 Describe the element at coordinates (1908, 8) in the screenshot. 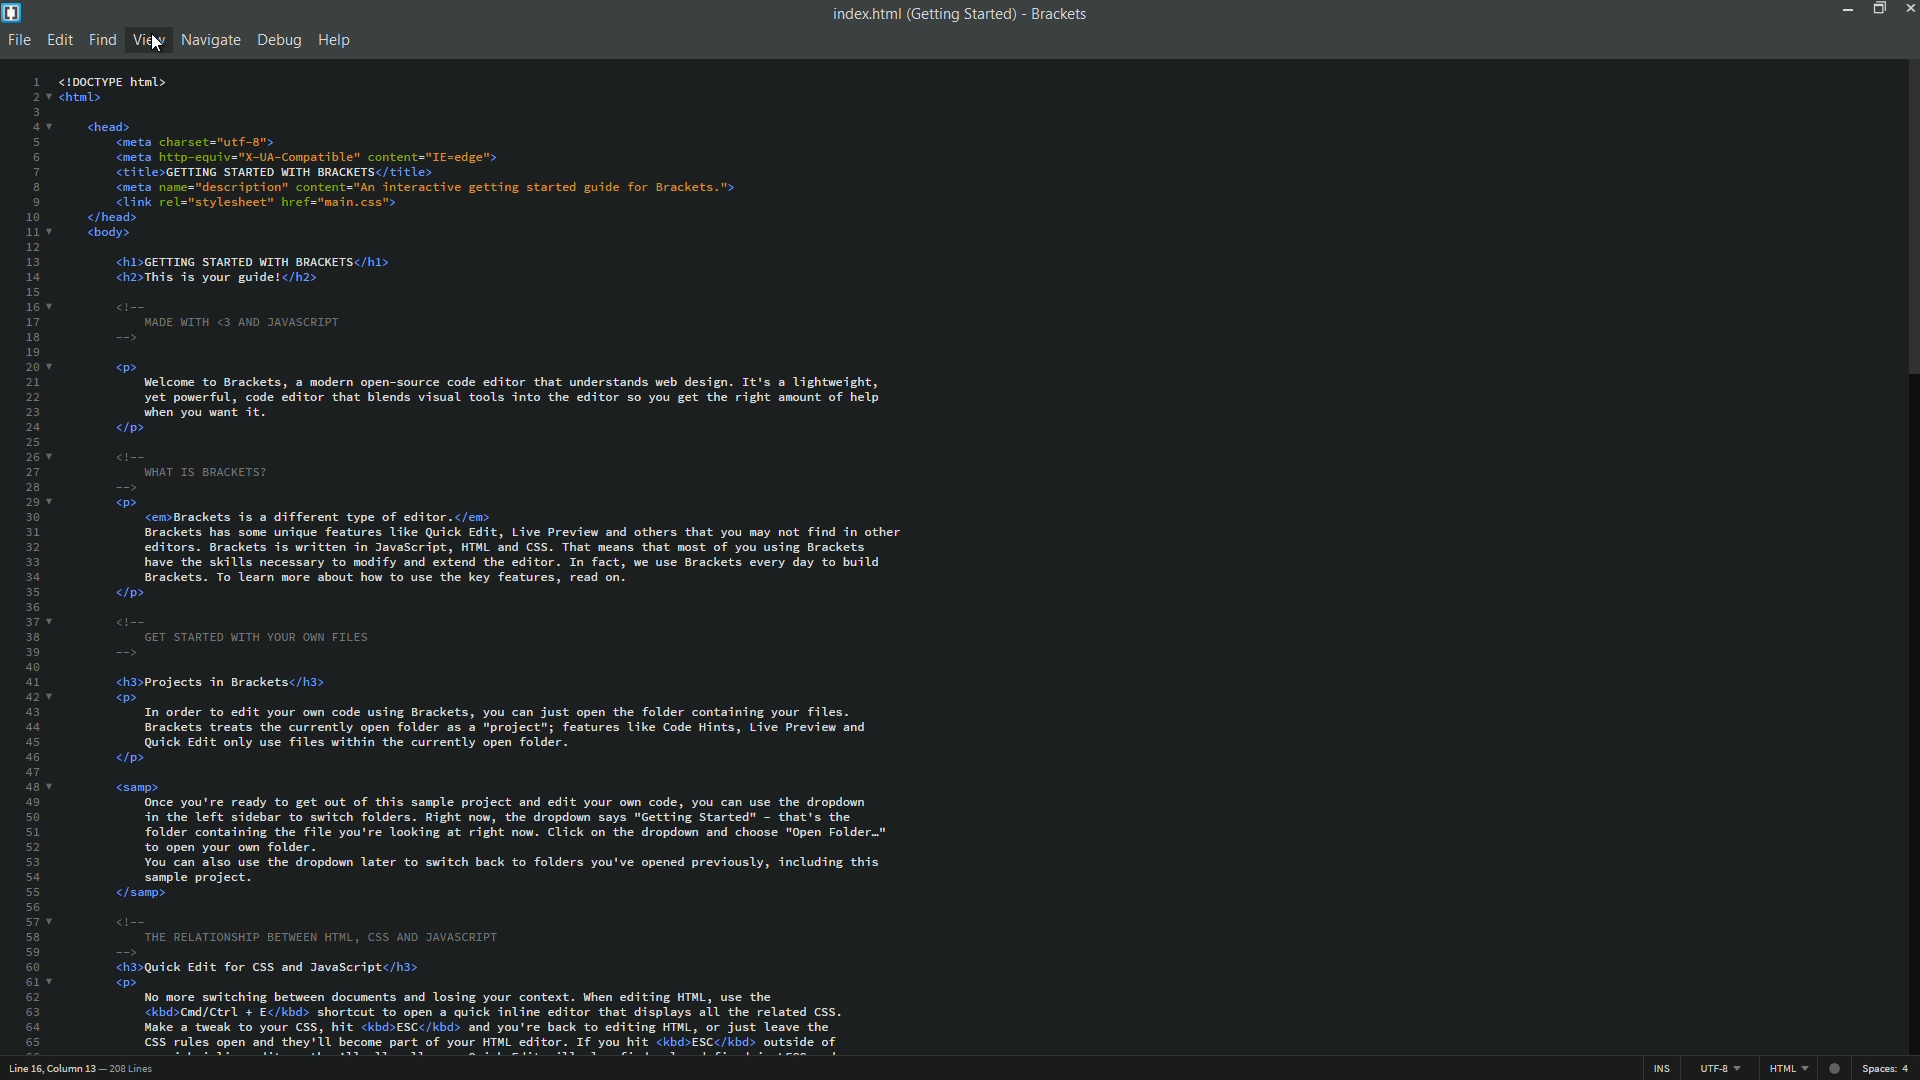

I see `close app` at that location.